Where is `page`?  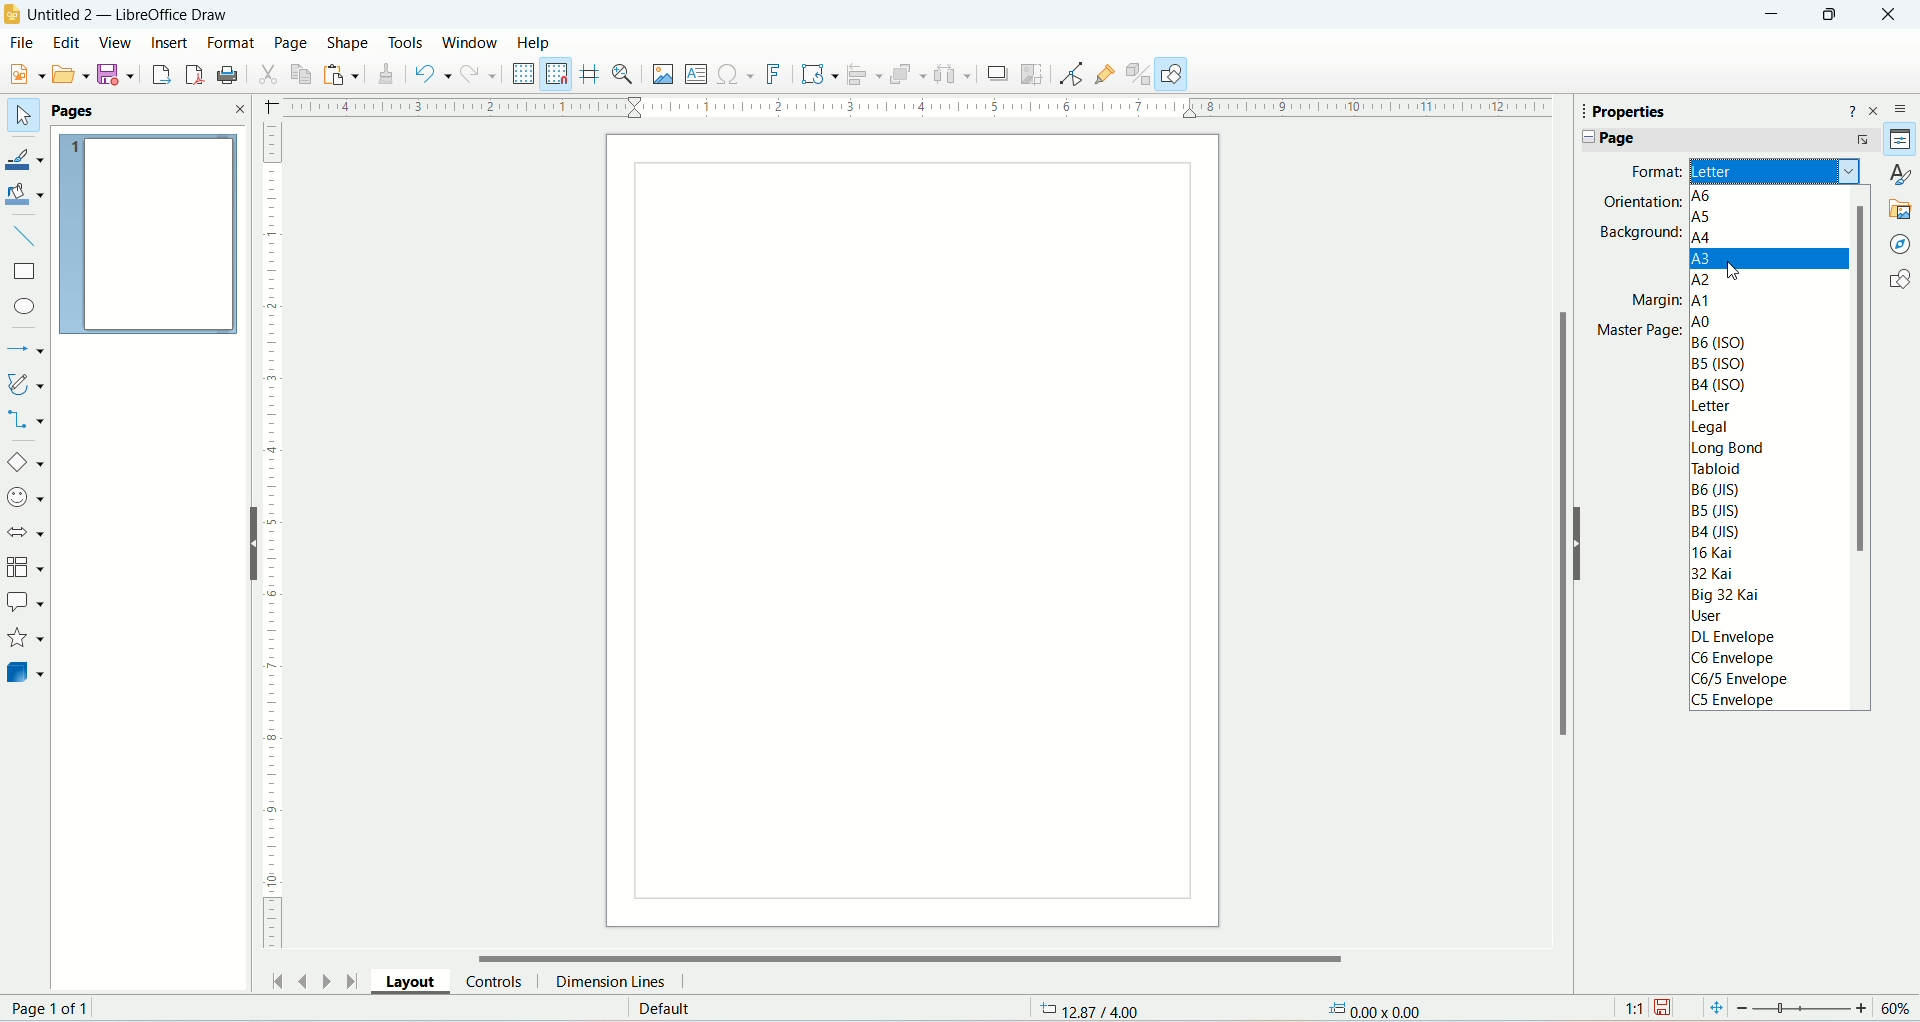
page is located at coordinates (291, 42).